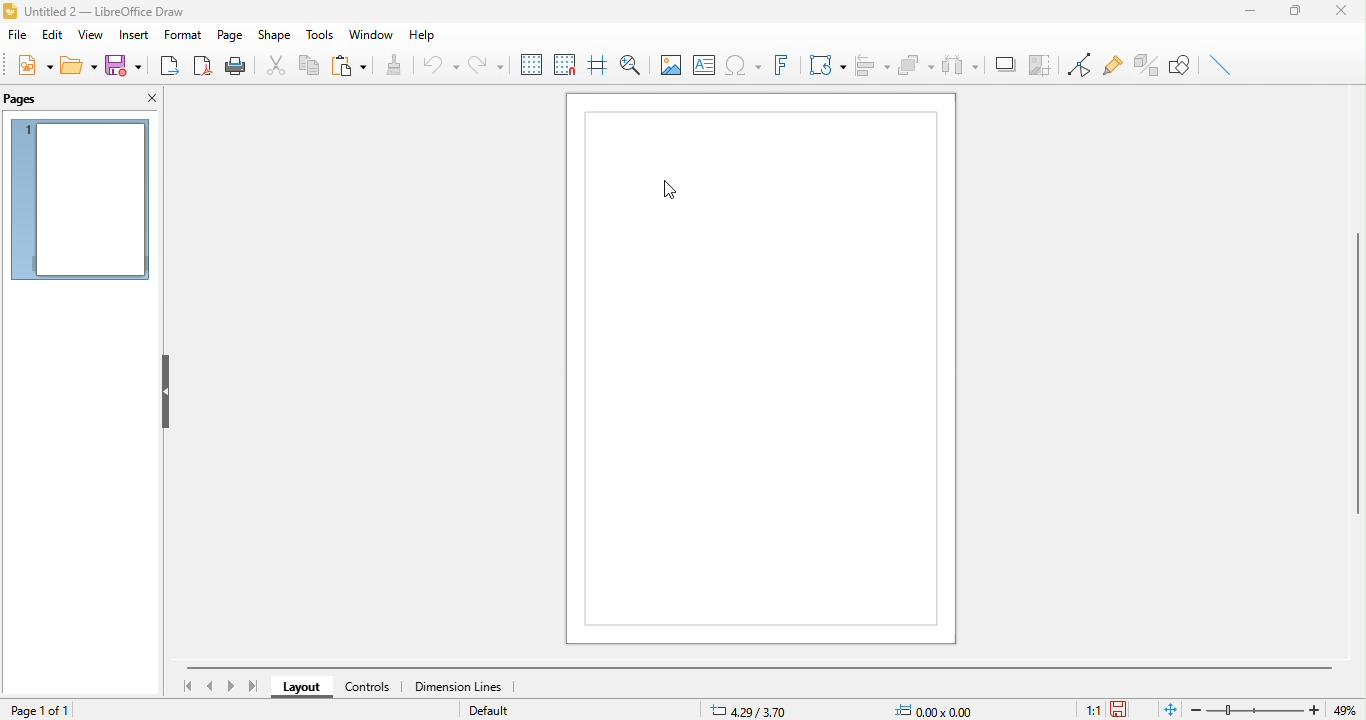 Image resolution: width=1366 pixels, height=720 pixels. What do you see at coordinates (1041, 63) in the screenshot?
I see `crop image` at bounding box center [1041, 63].